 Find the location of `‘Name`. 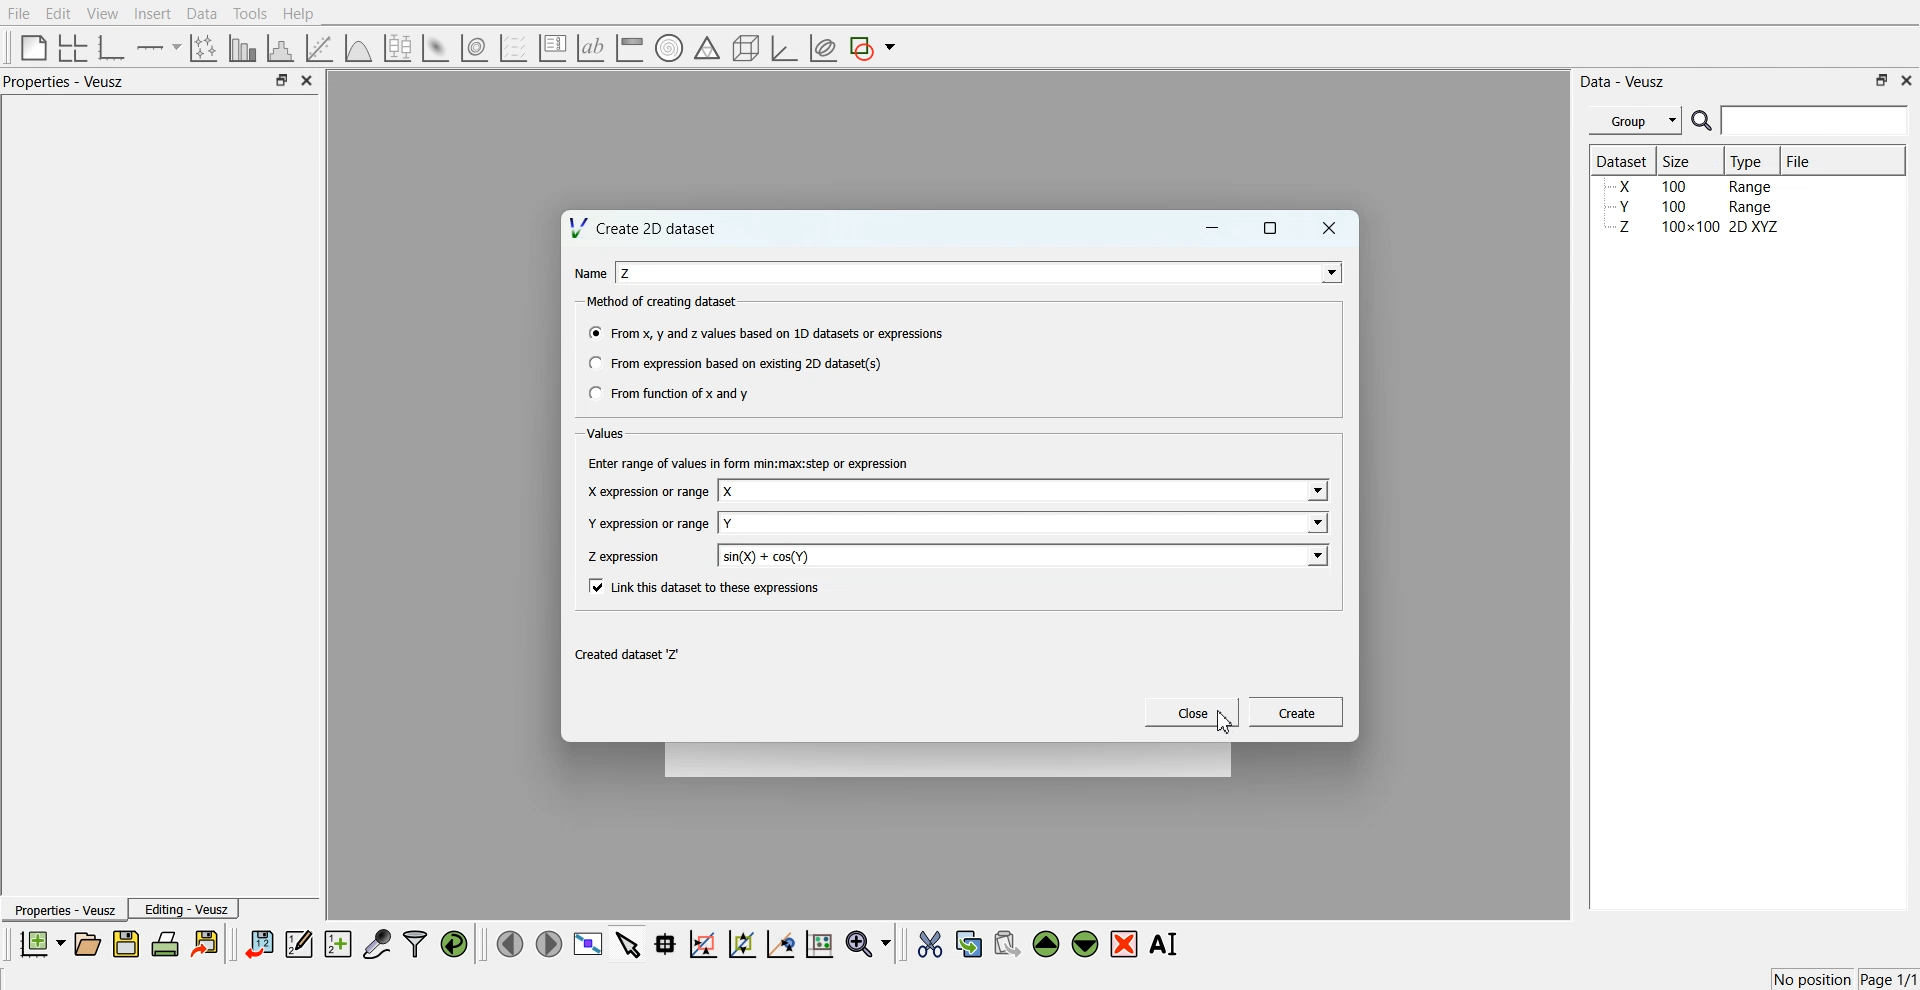

‘Name is located at coordinates (588, 272).